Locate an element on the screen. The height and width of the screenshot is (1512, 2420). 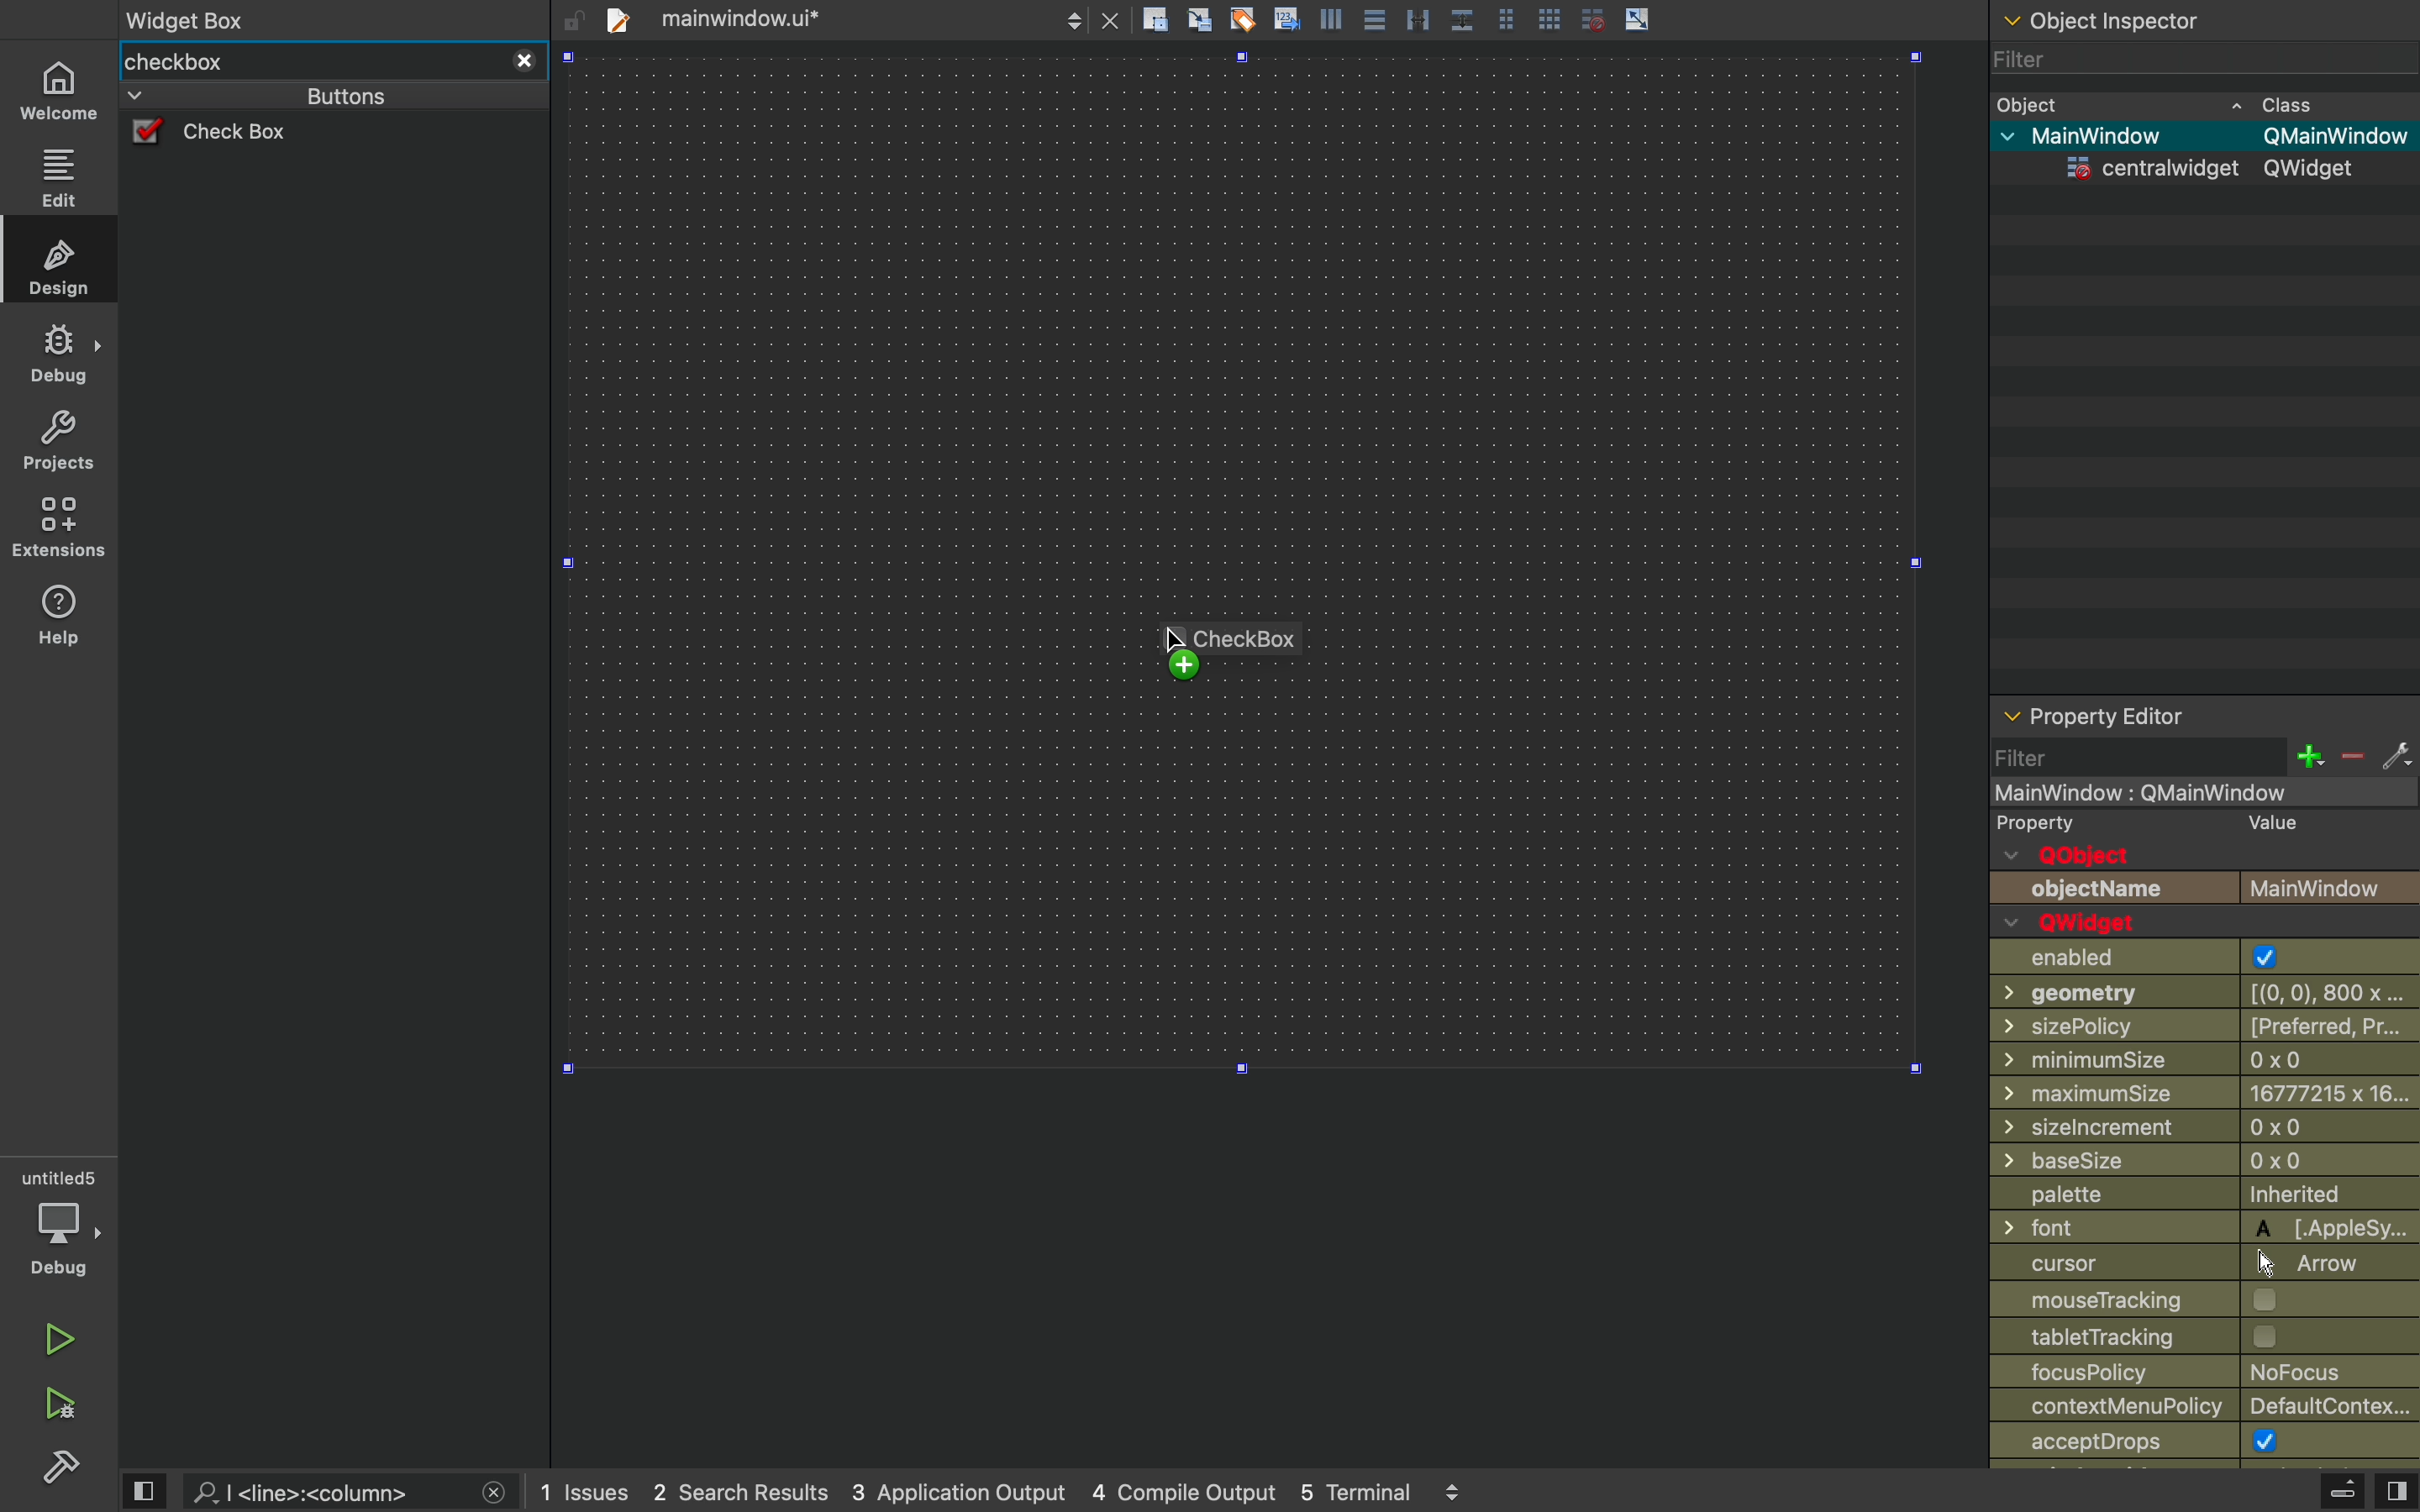
maximum size  is located at coordinates (2205, 1092).